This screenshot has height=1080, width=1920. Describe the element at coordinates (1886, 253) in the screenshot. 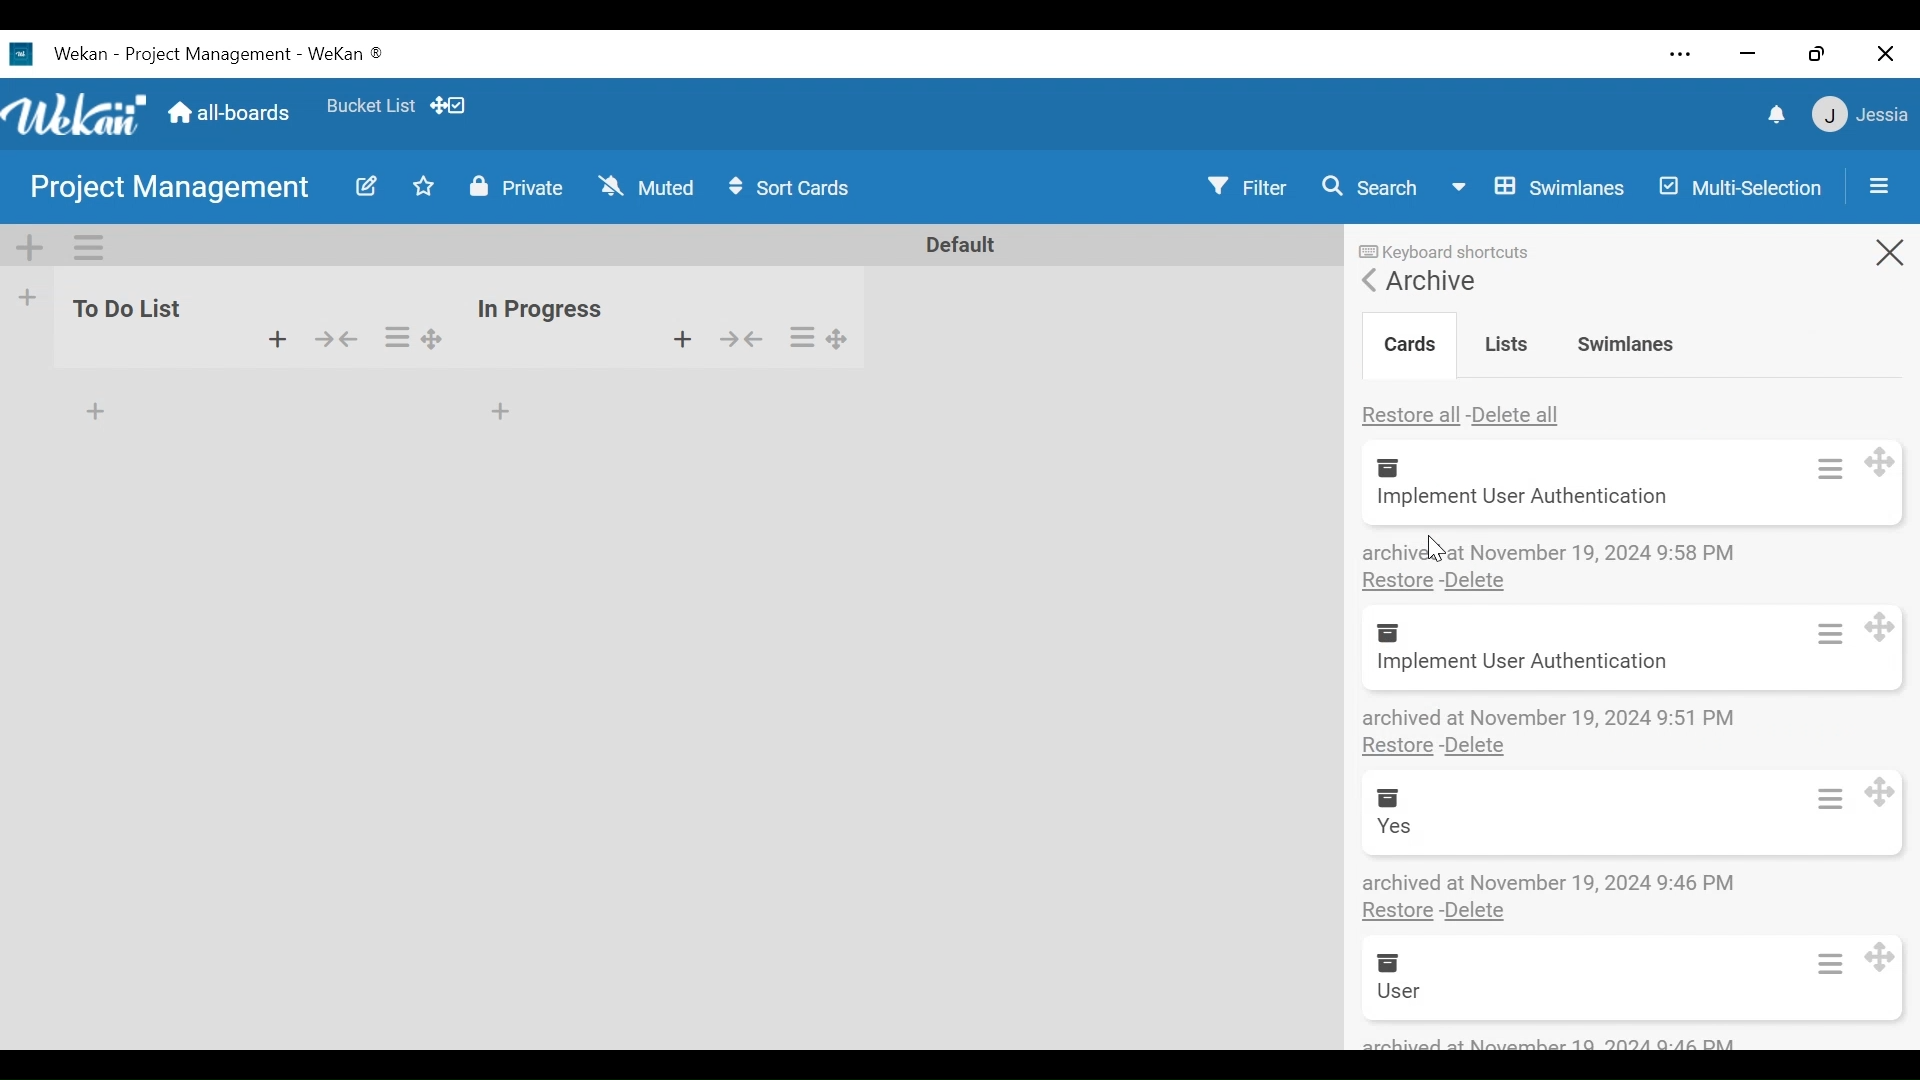

I see `Close` at that location.